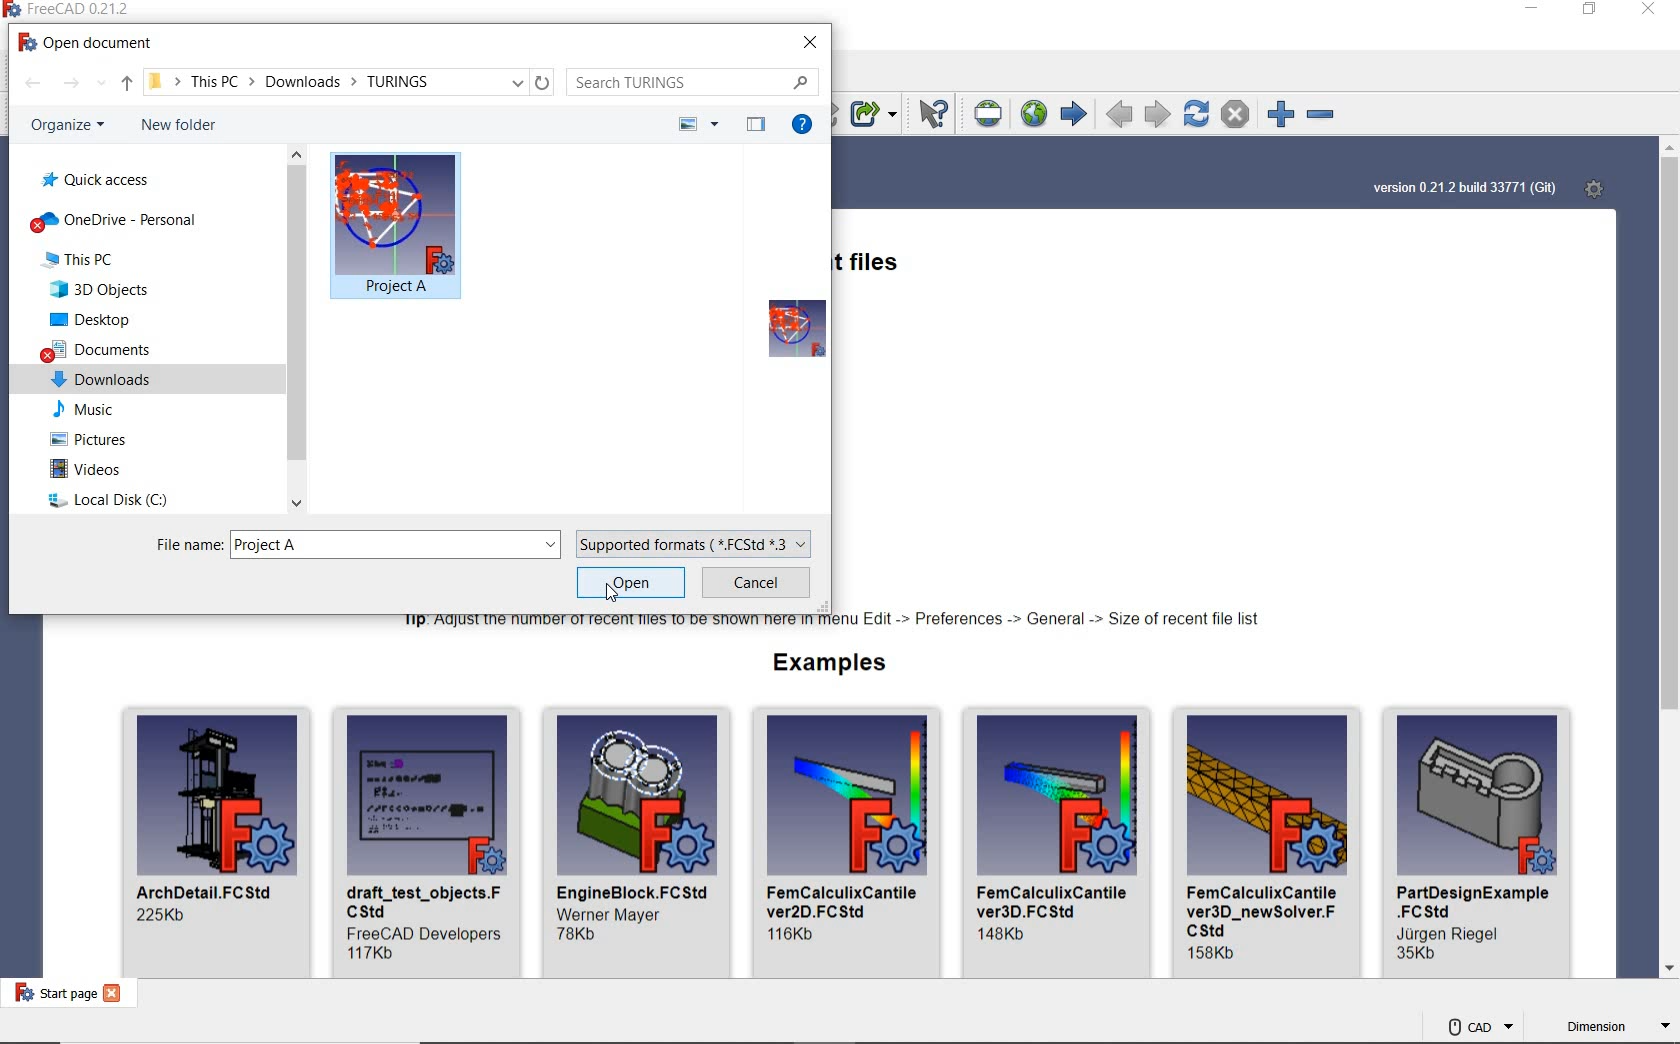 The width and height of the screenshot is (1680, 1044). Describe the element at coordinates (696, 83) in the screenshot. I see `SEARCH` at that location.